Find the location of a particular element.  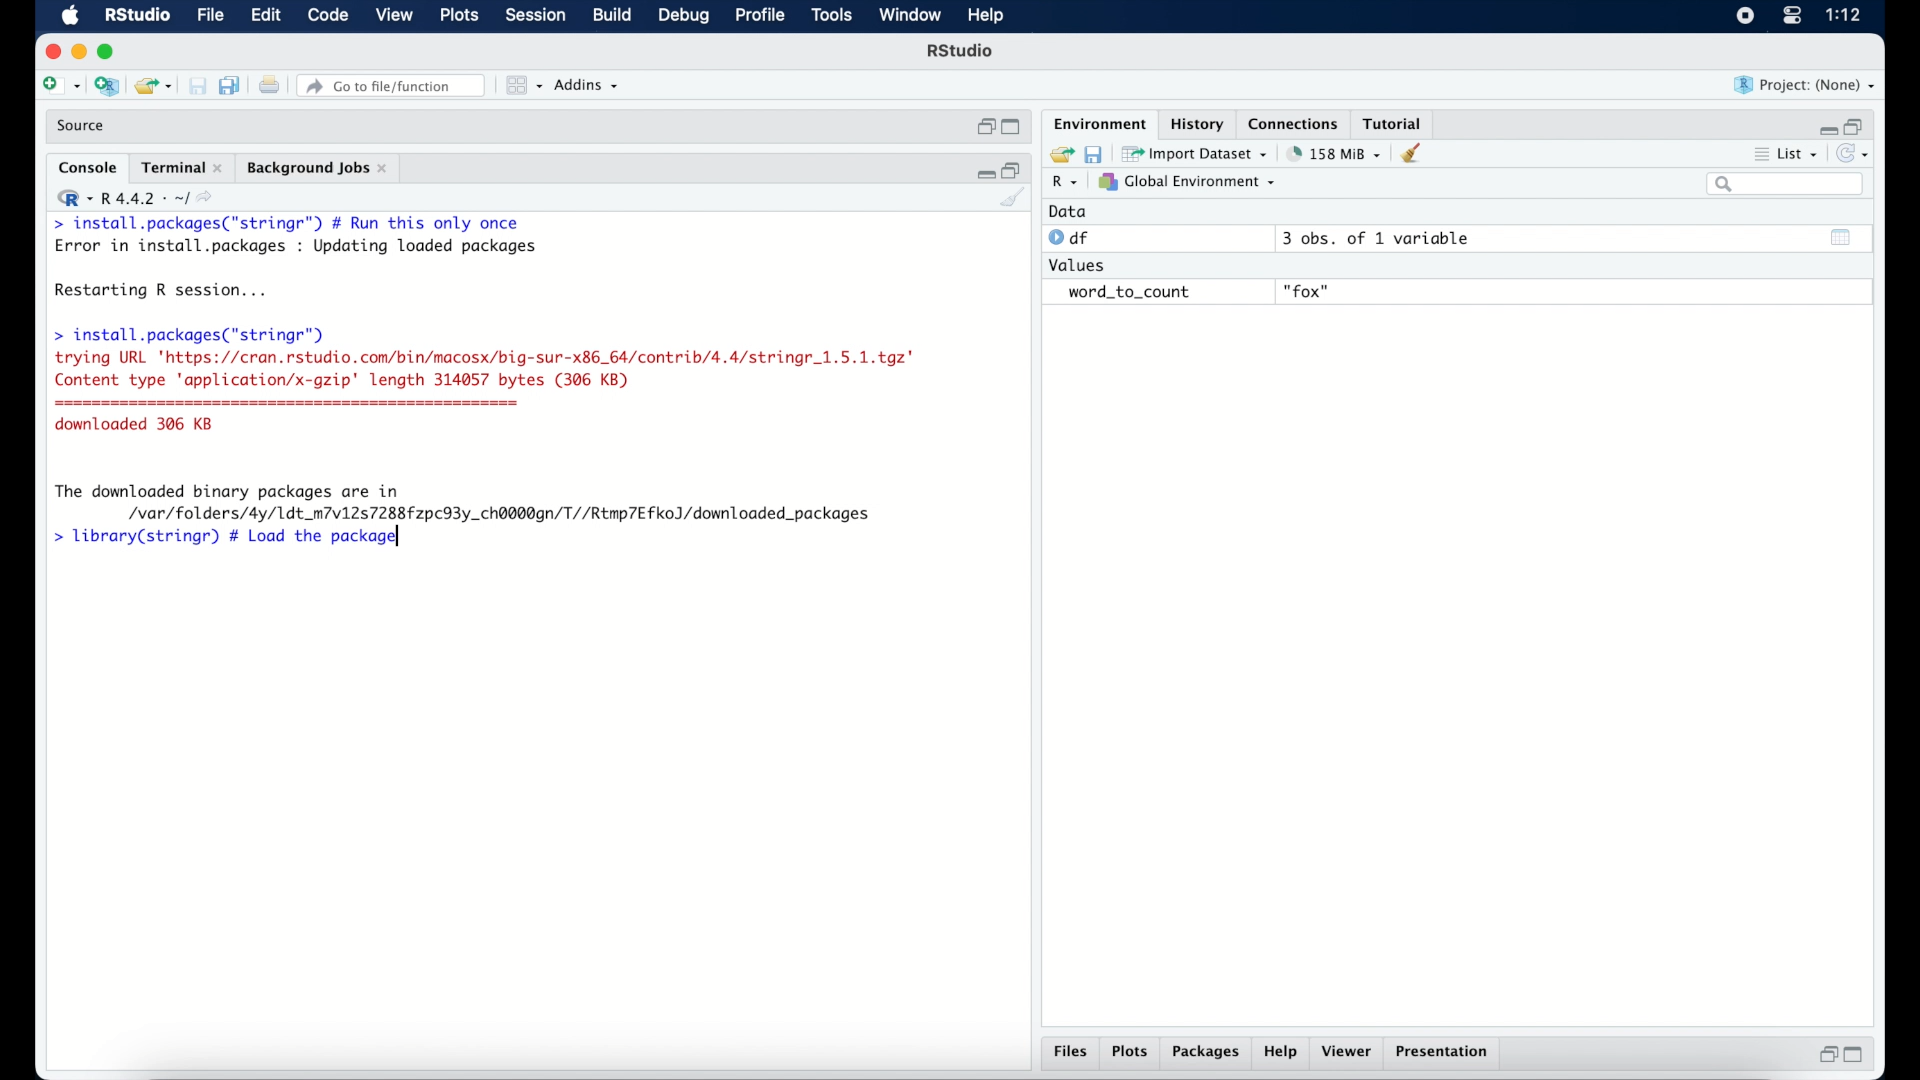

save all document is located at coordinates (234, 87).